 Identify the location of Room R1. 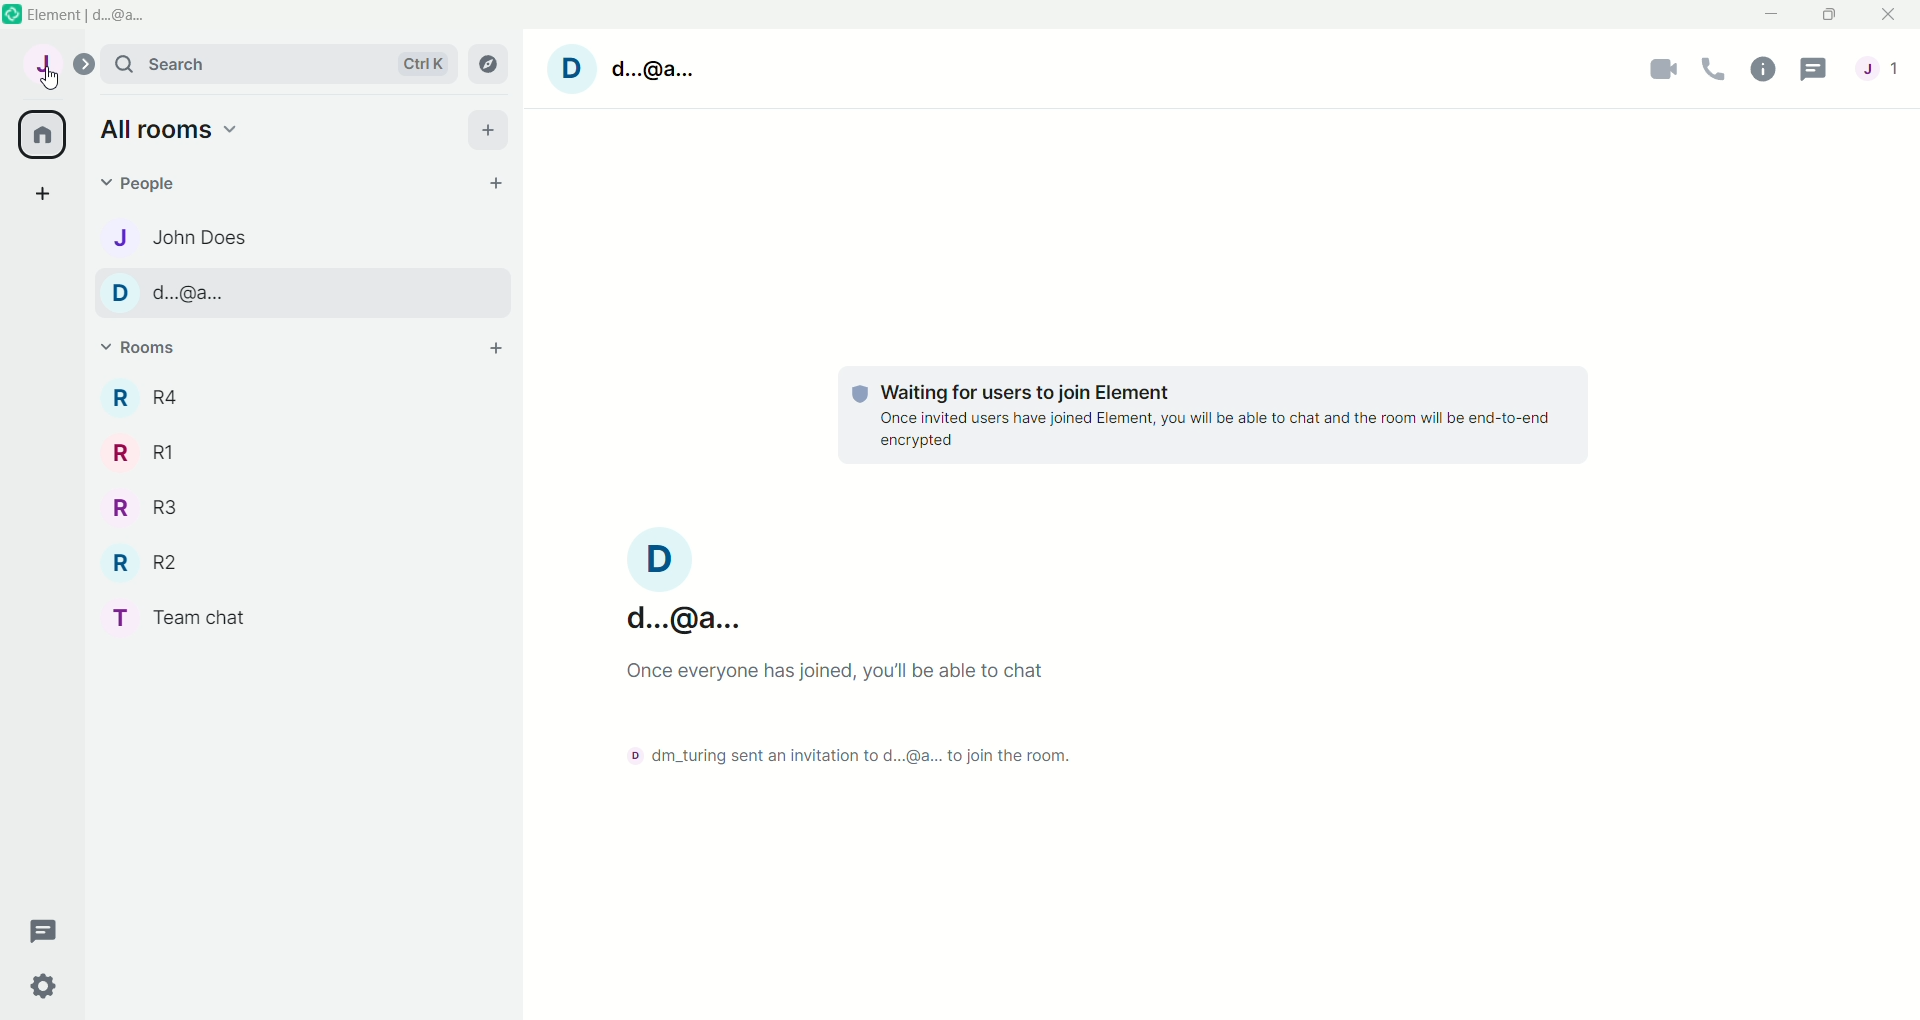
(137, 450).